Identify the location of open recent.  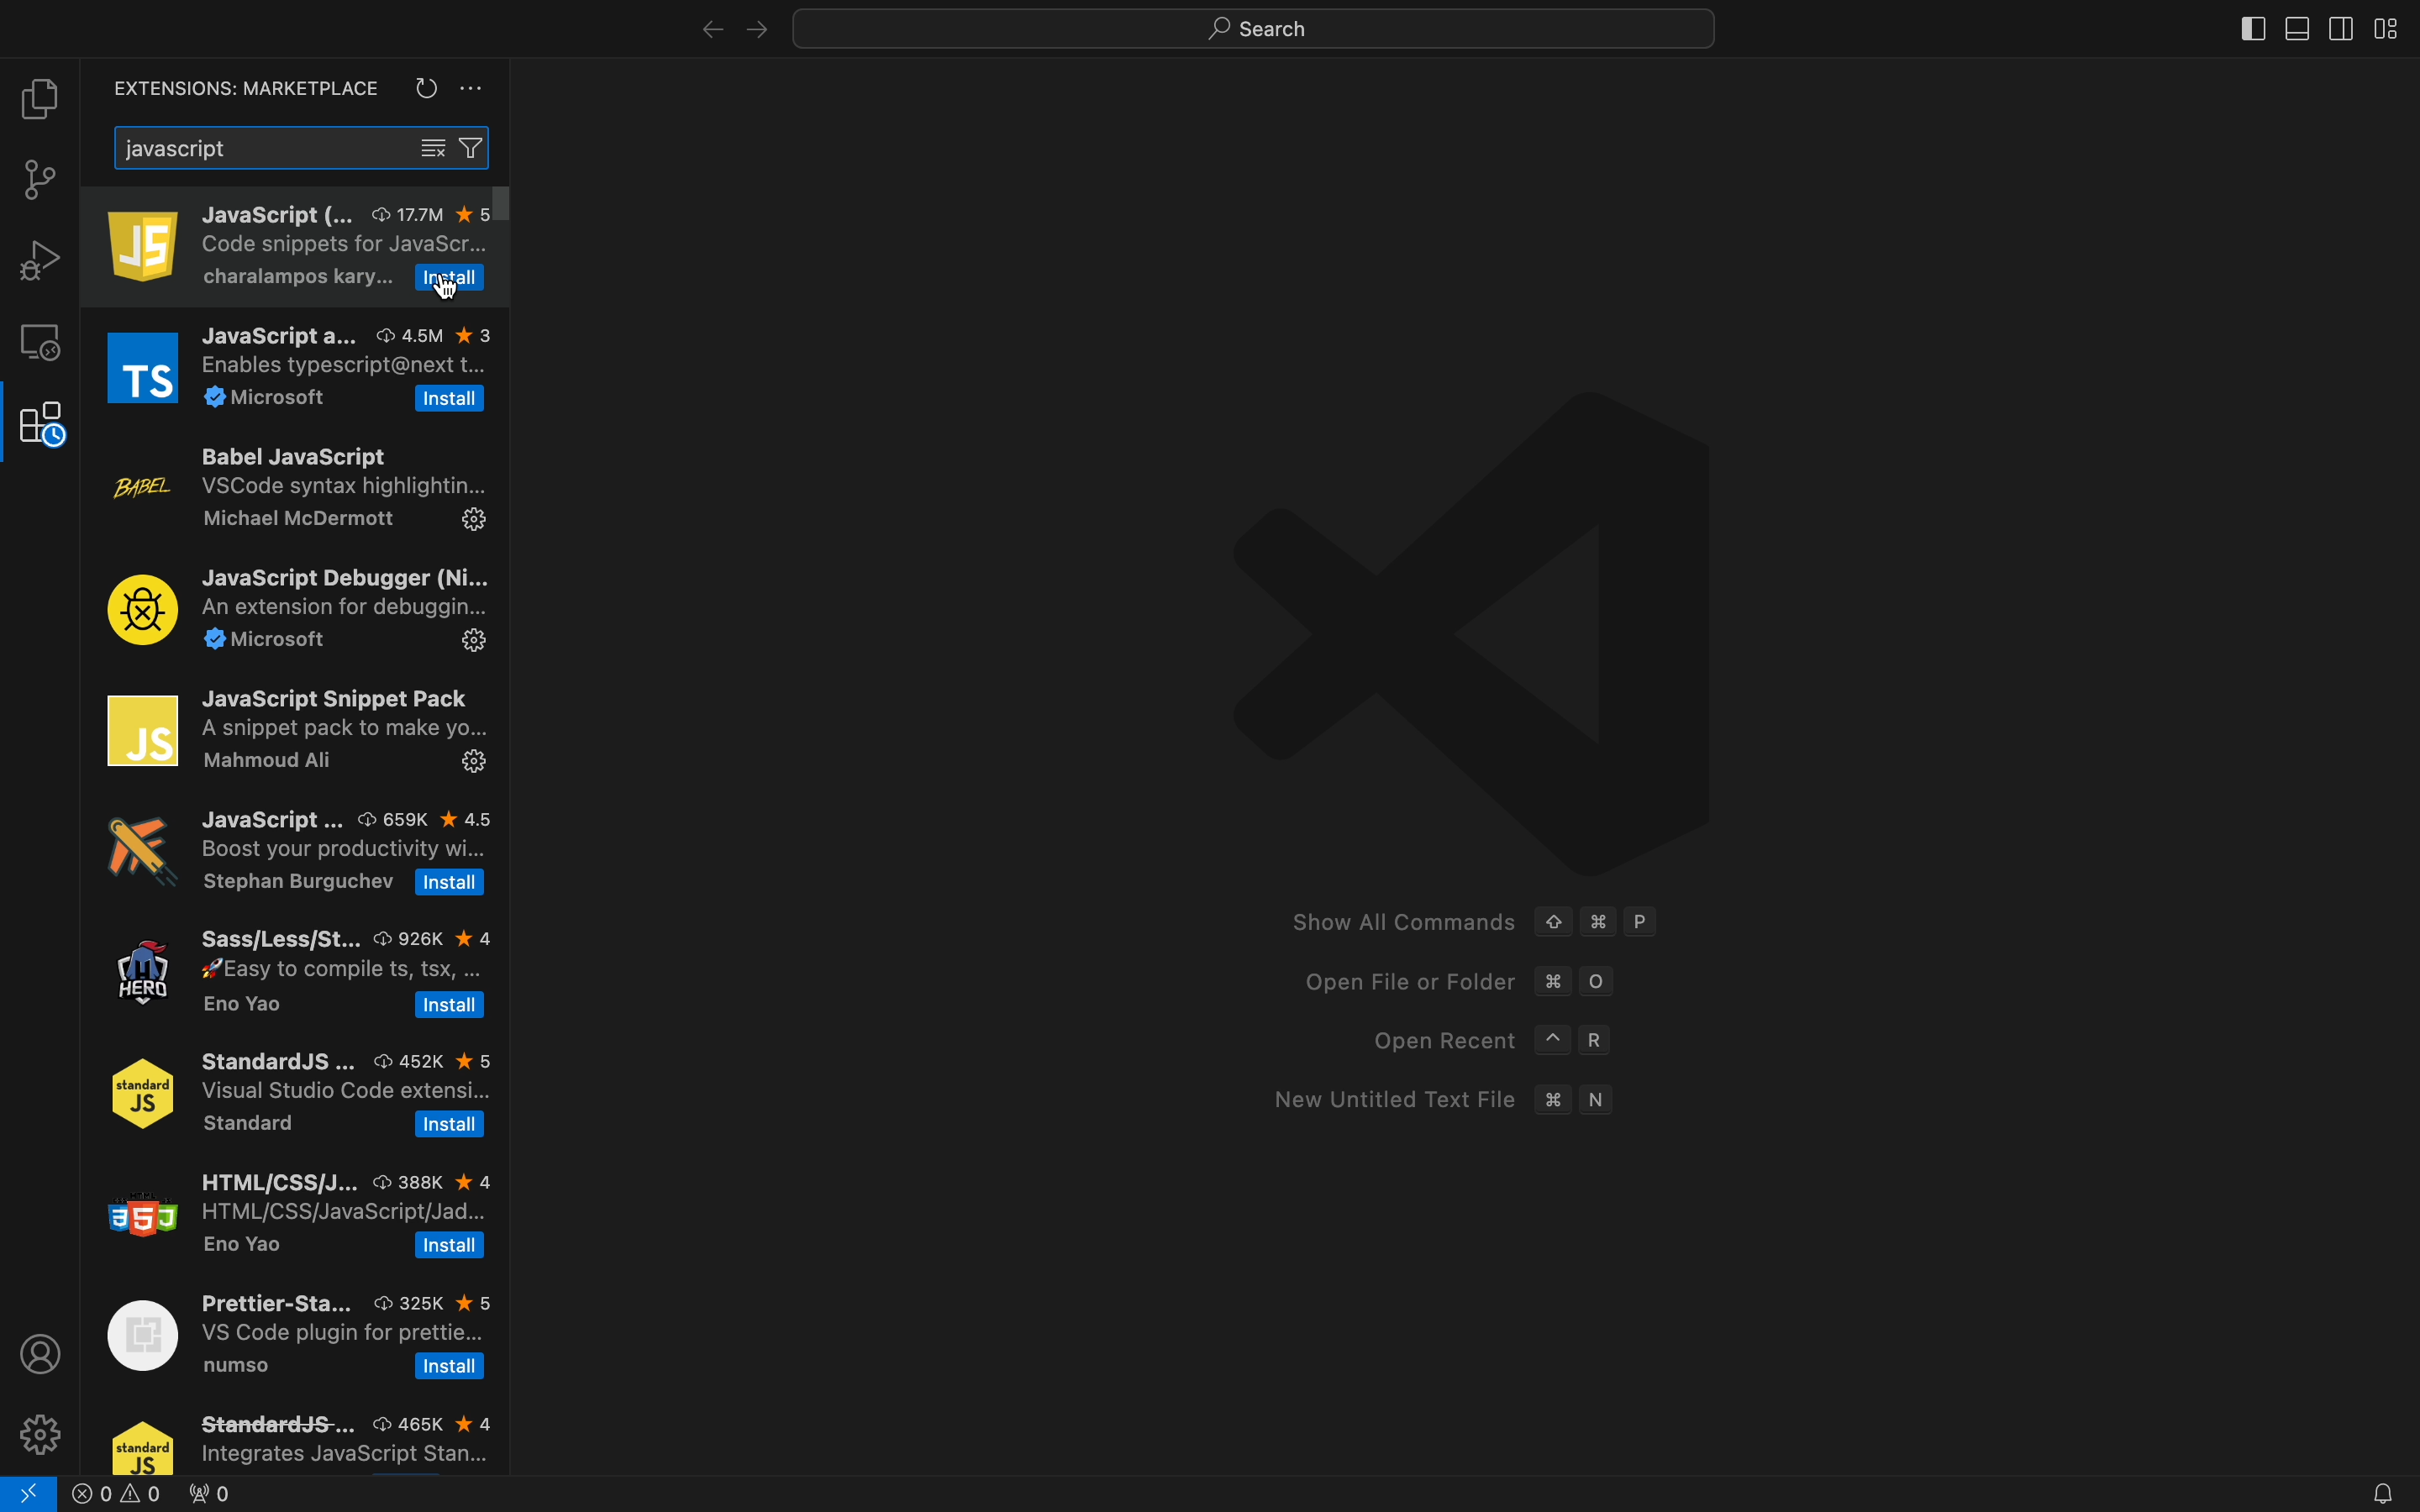
(1480, 1042).